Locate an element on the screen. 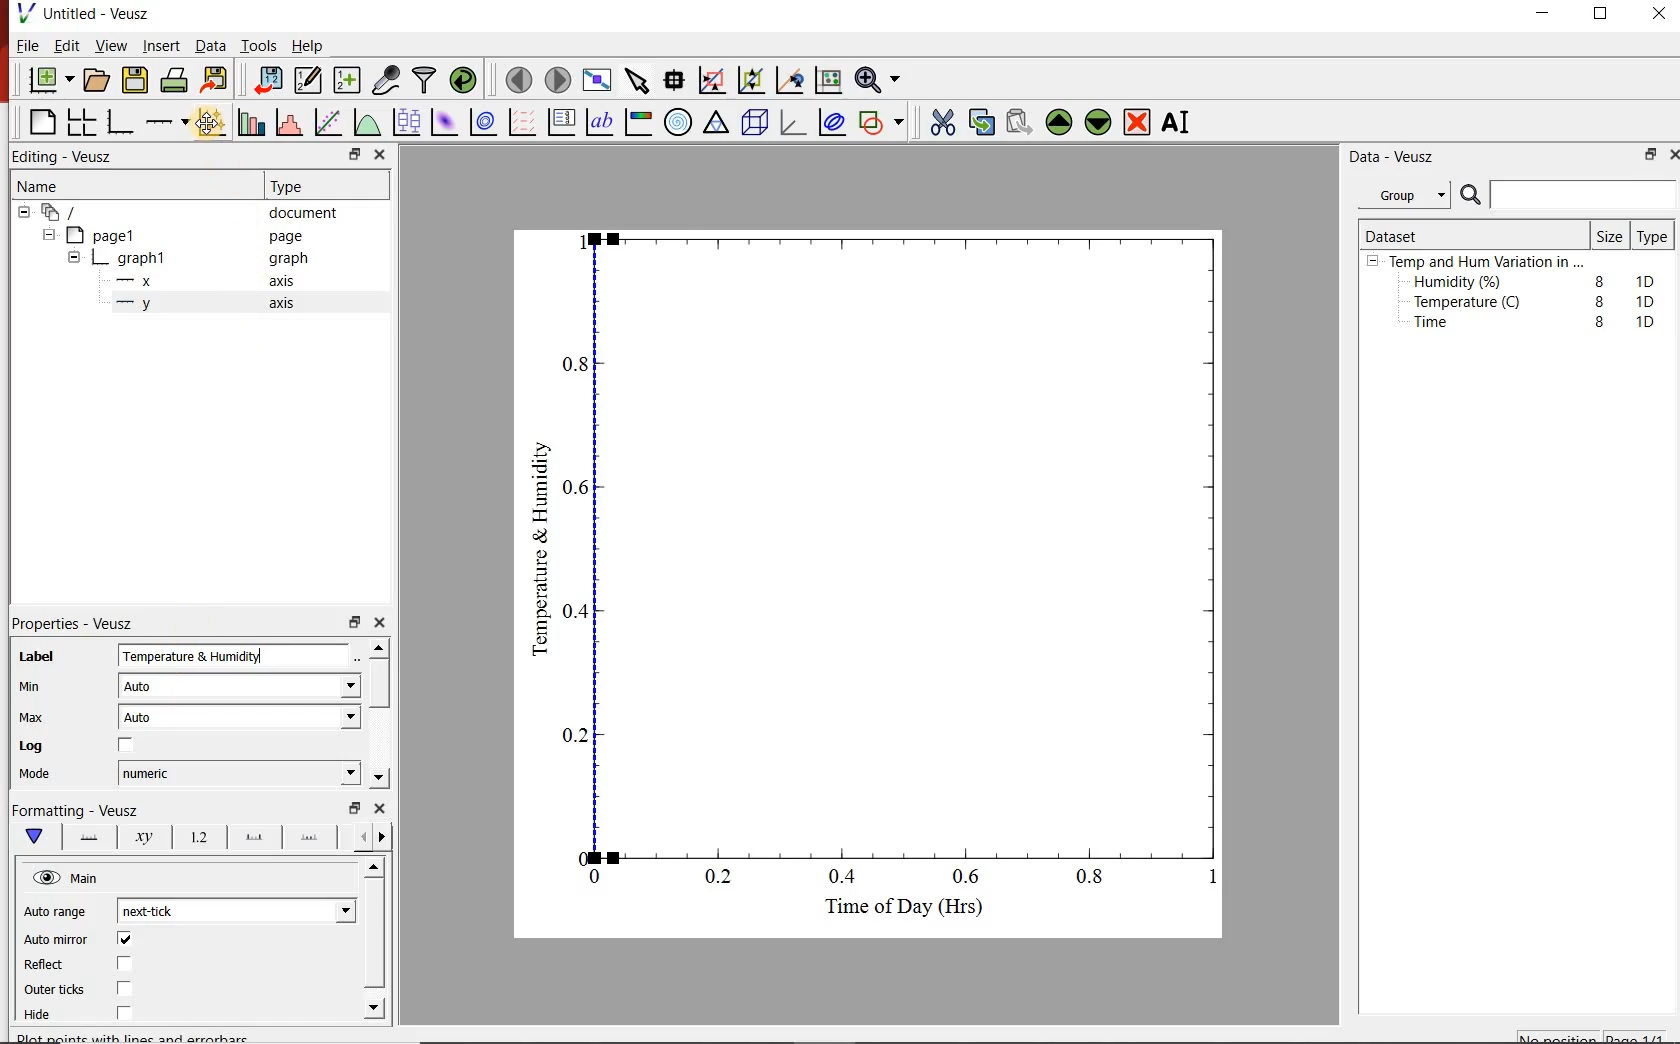  axis line is located at coordinates (90, 838).